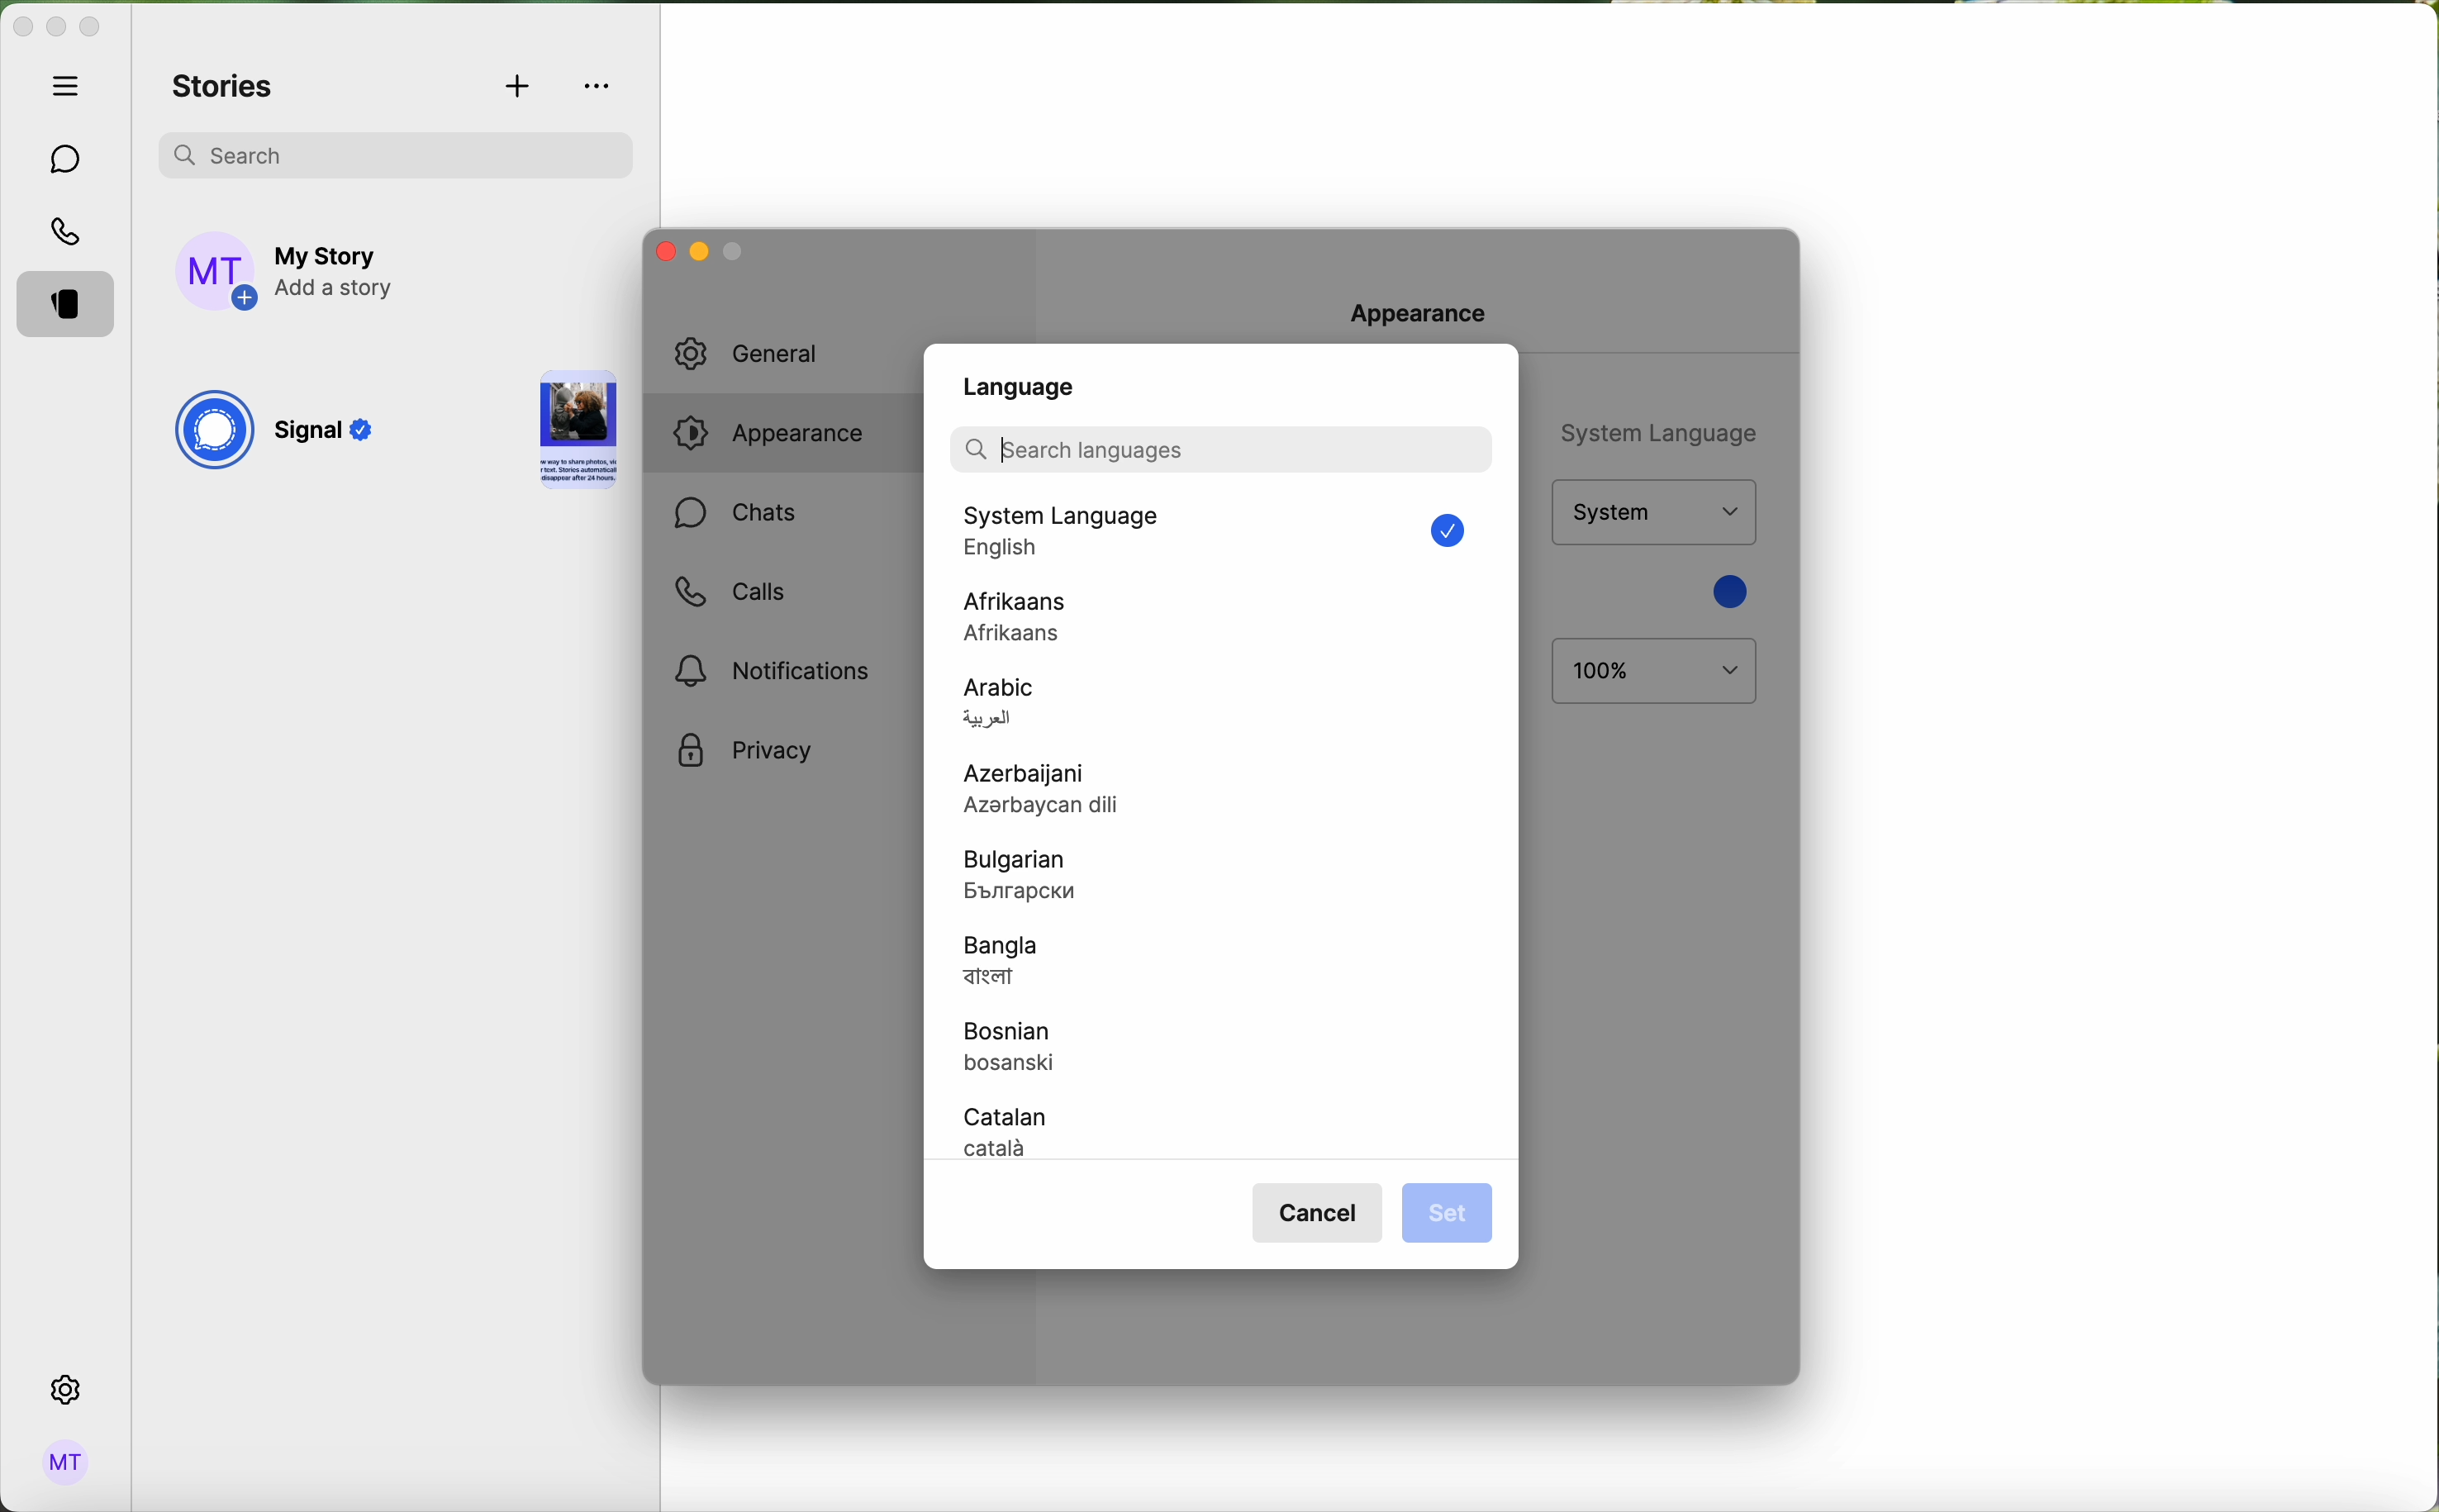 This screenshot has width=2439, height=1512. What do you see at coordinates (218, 272) in the screenshot?
I see `profile photo` at bounding box center [218, 272].